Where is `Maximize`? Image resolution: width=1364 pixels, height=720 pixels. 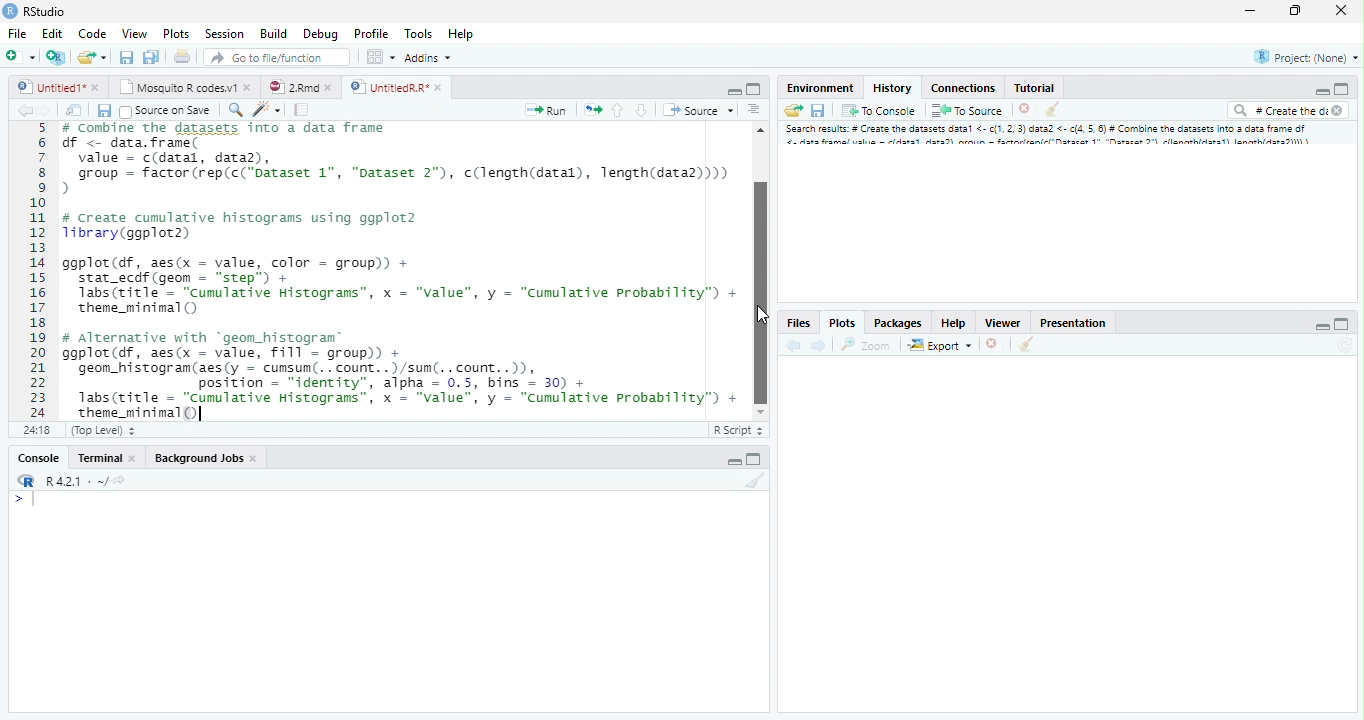 Maximize is located at coordinates (754, 88).